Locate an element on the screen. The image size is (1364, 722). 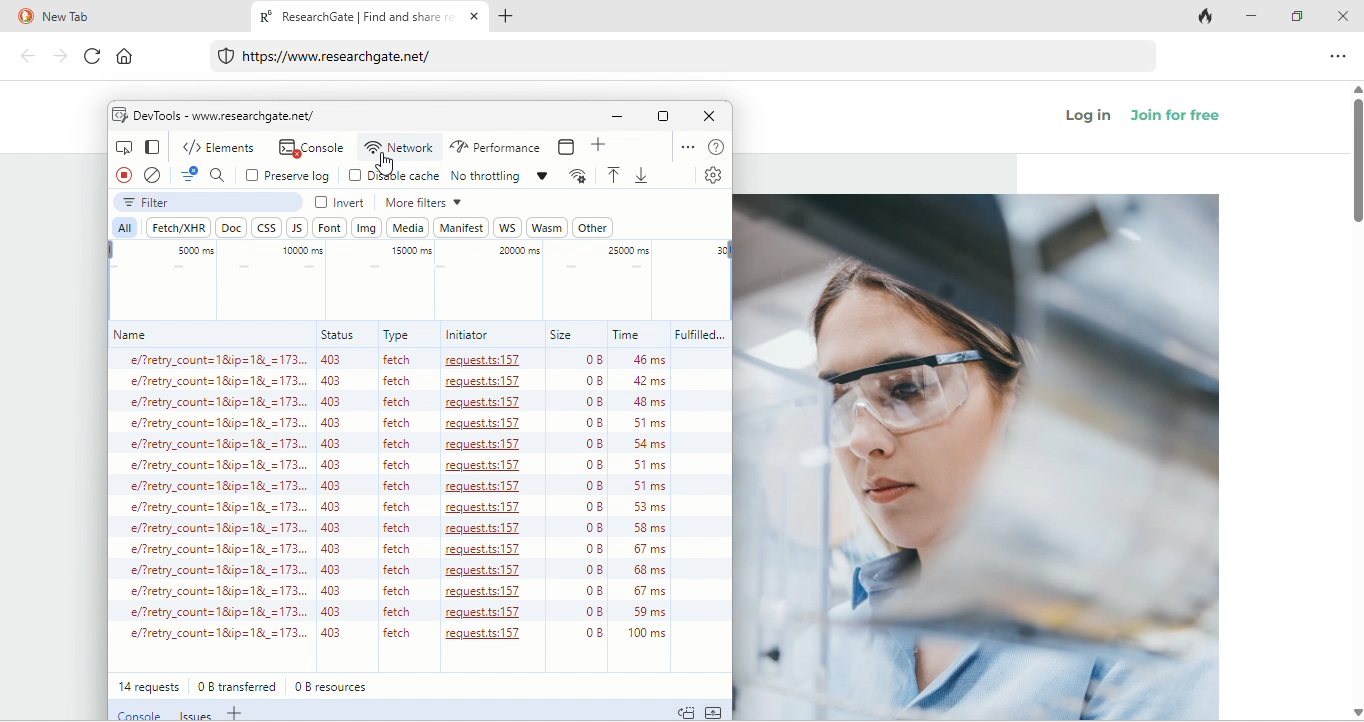
all times is located at coordinates (636, 511).